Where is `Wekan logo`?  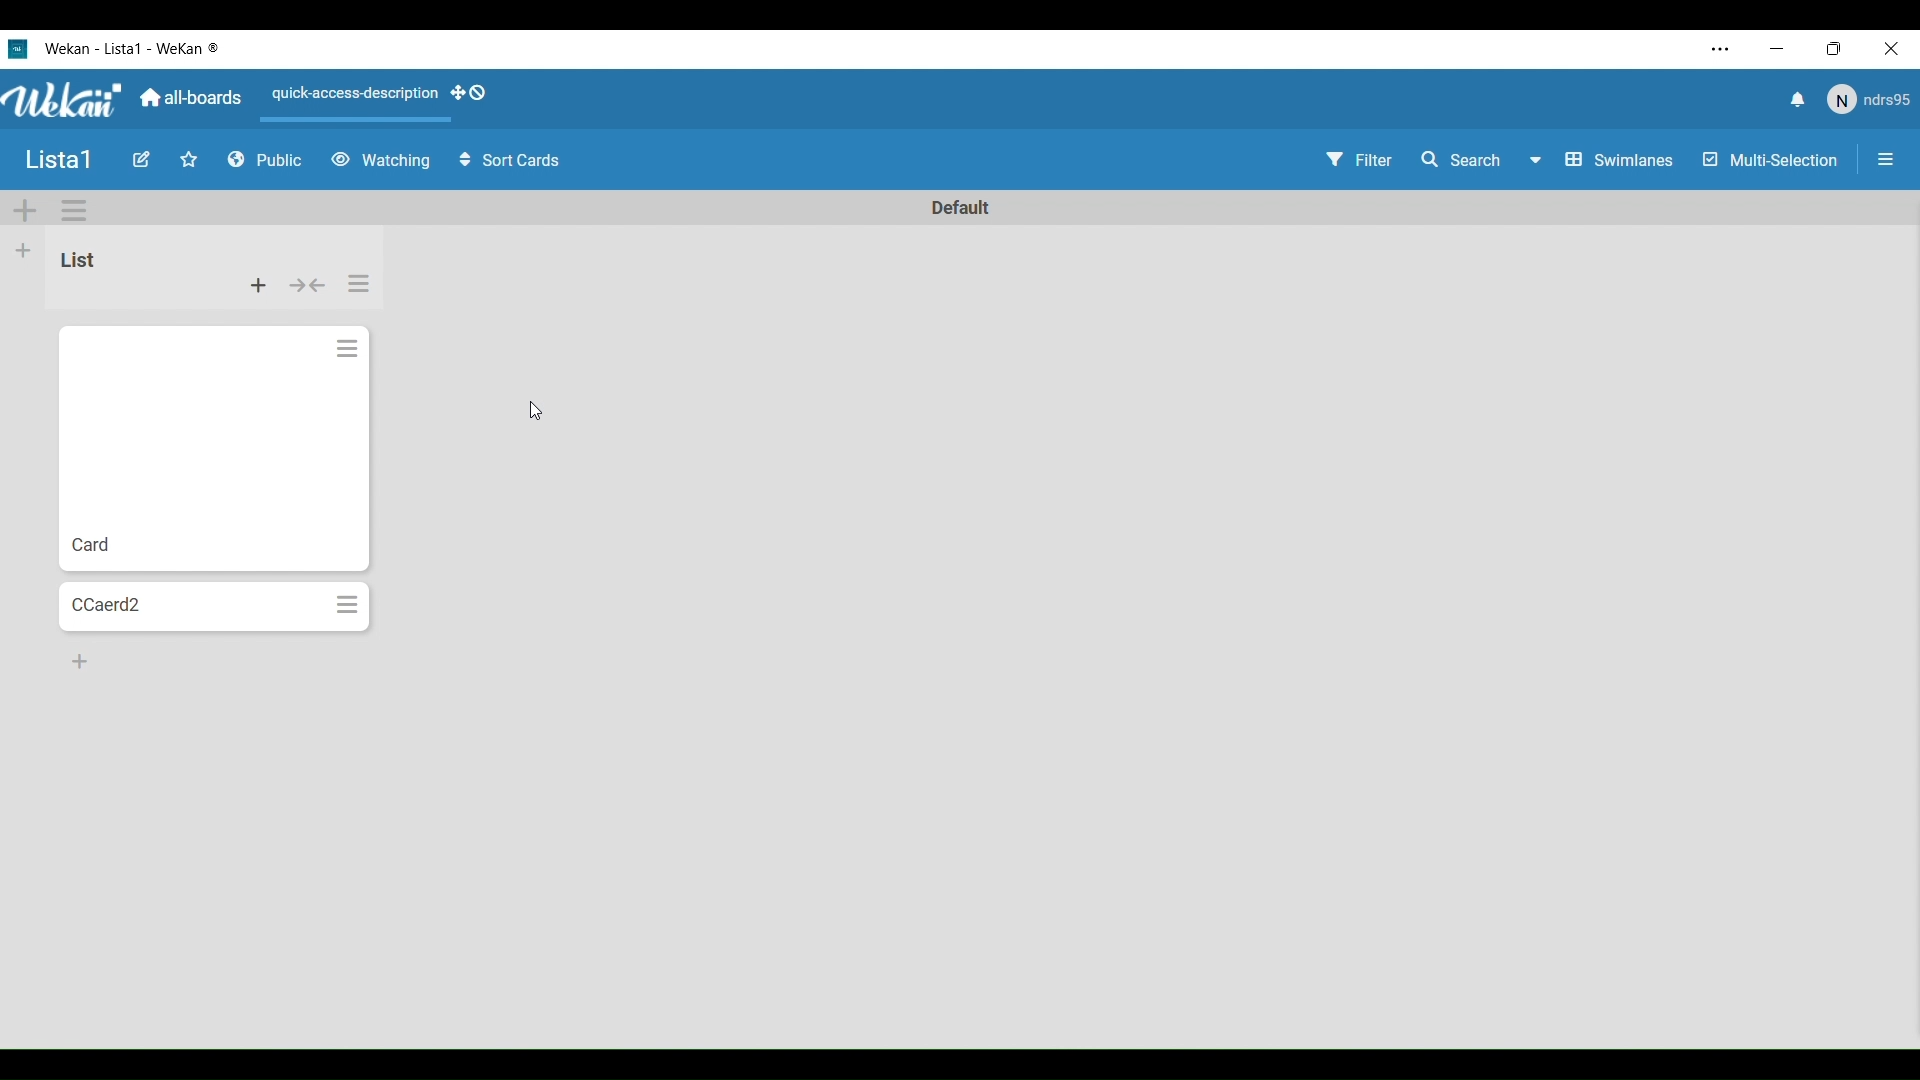
Wekan logo is located at coordinates (17, 48).